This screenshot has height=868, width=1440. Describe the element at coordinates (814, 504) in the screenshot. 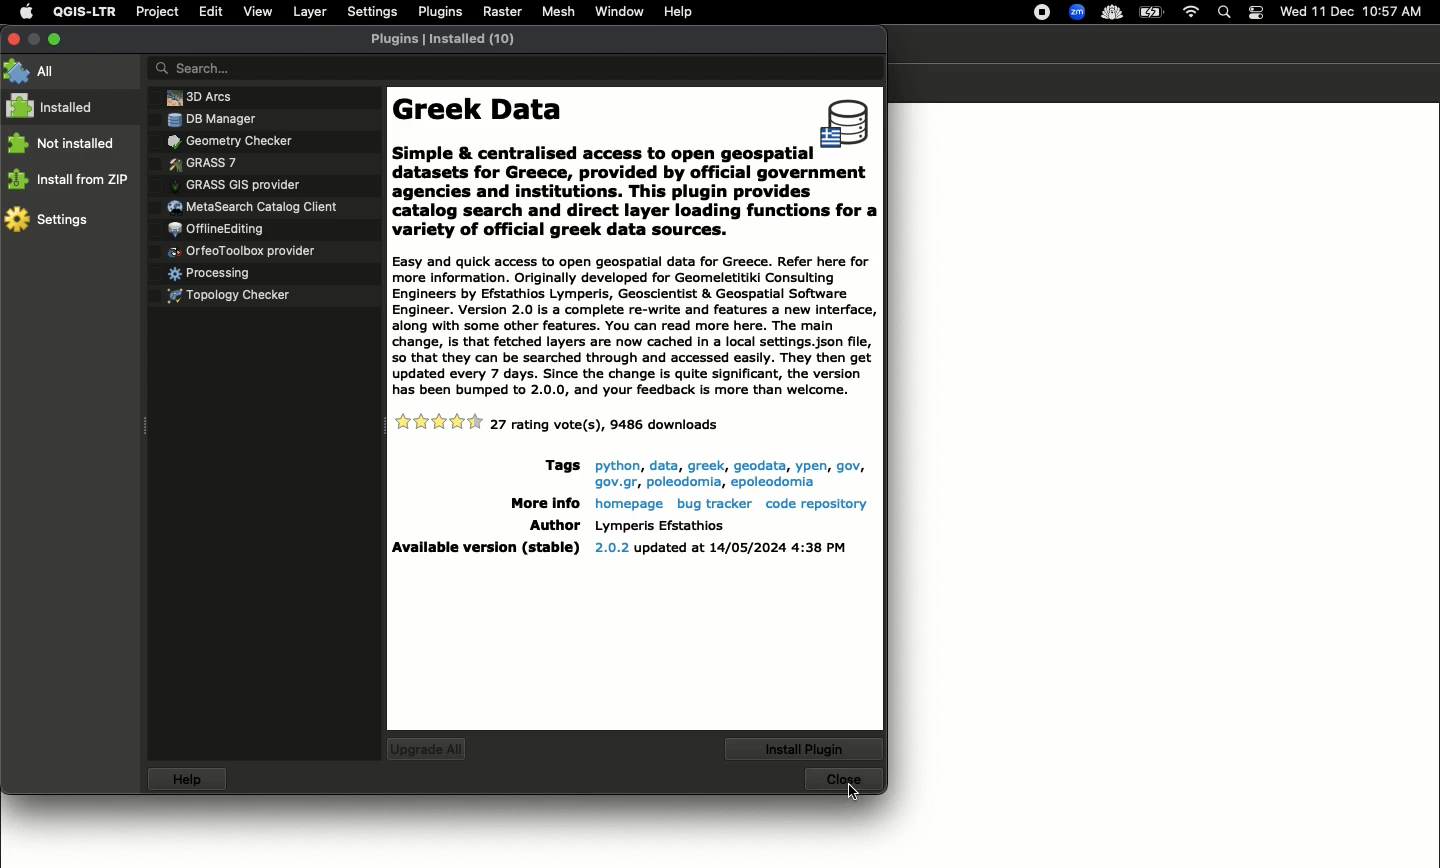

I see `code repository` at that location.